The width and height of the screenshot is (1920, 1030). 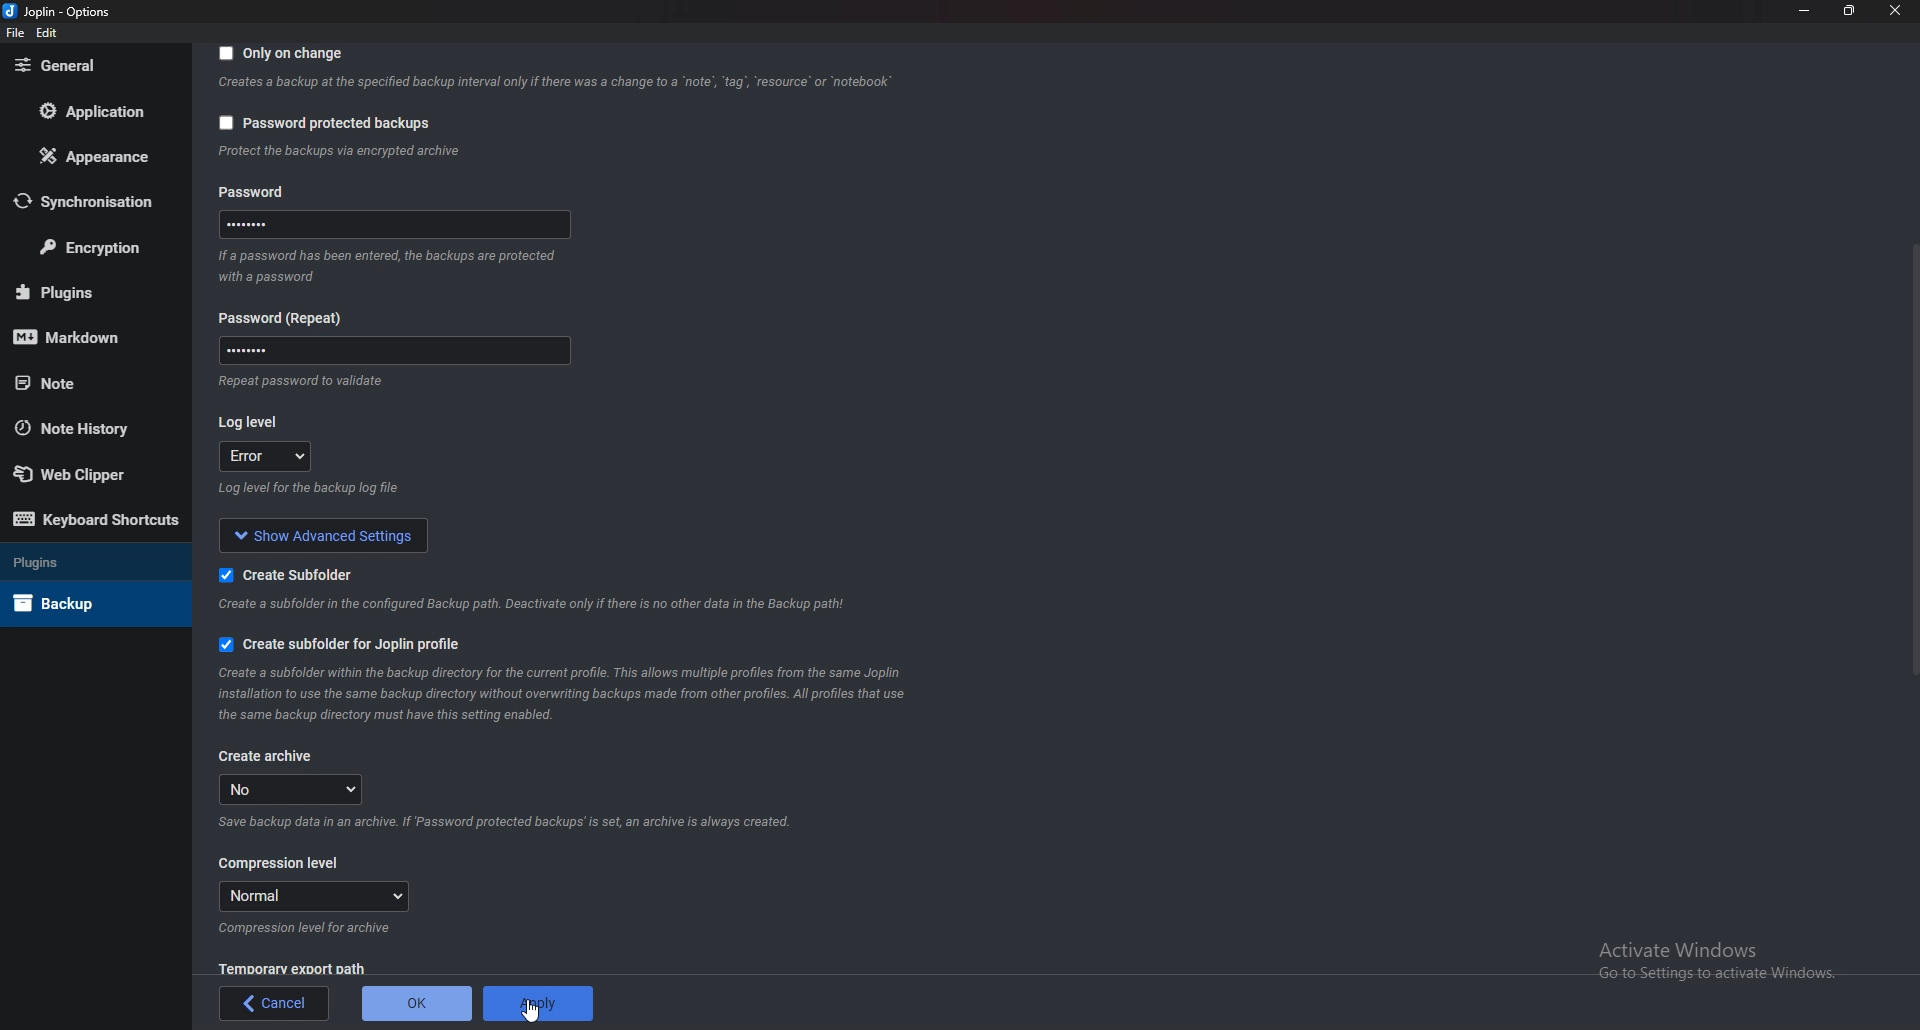 I want to click on info on log level, so click(x=311, y=489).